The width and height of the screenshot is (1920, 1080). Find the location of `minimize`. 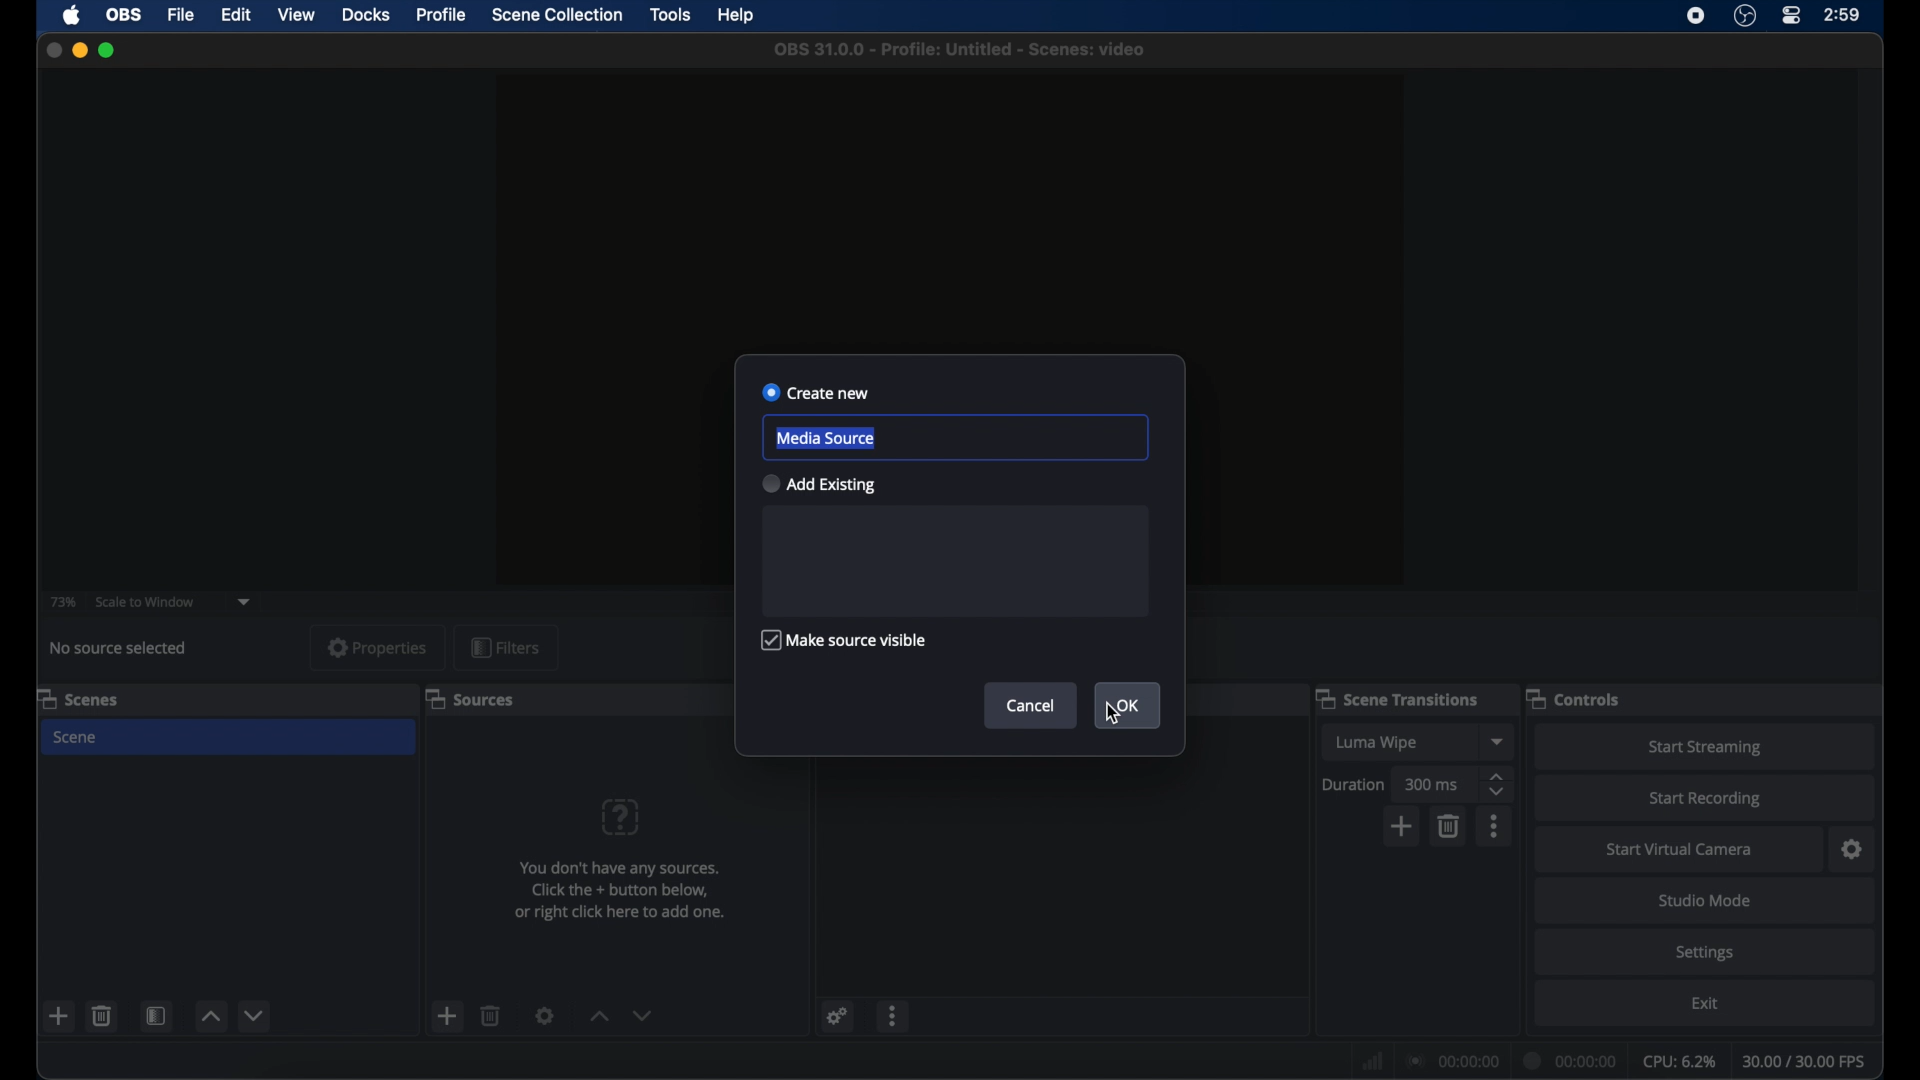

minimize is located at coordinates (79, 50).